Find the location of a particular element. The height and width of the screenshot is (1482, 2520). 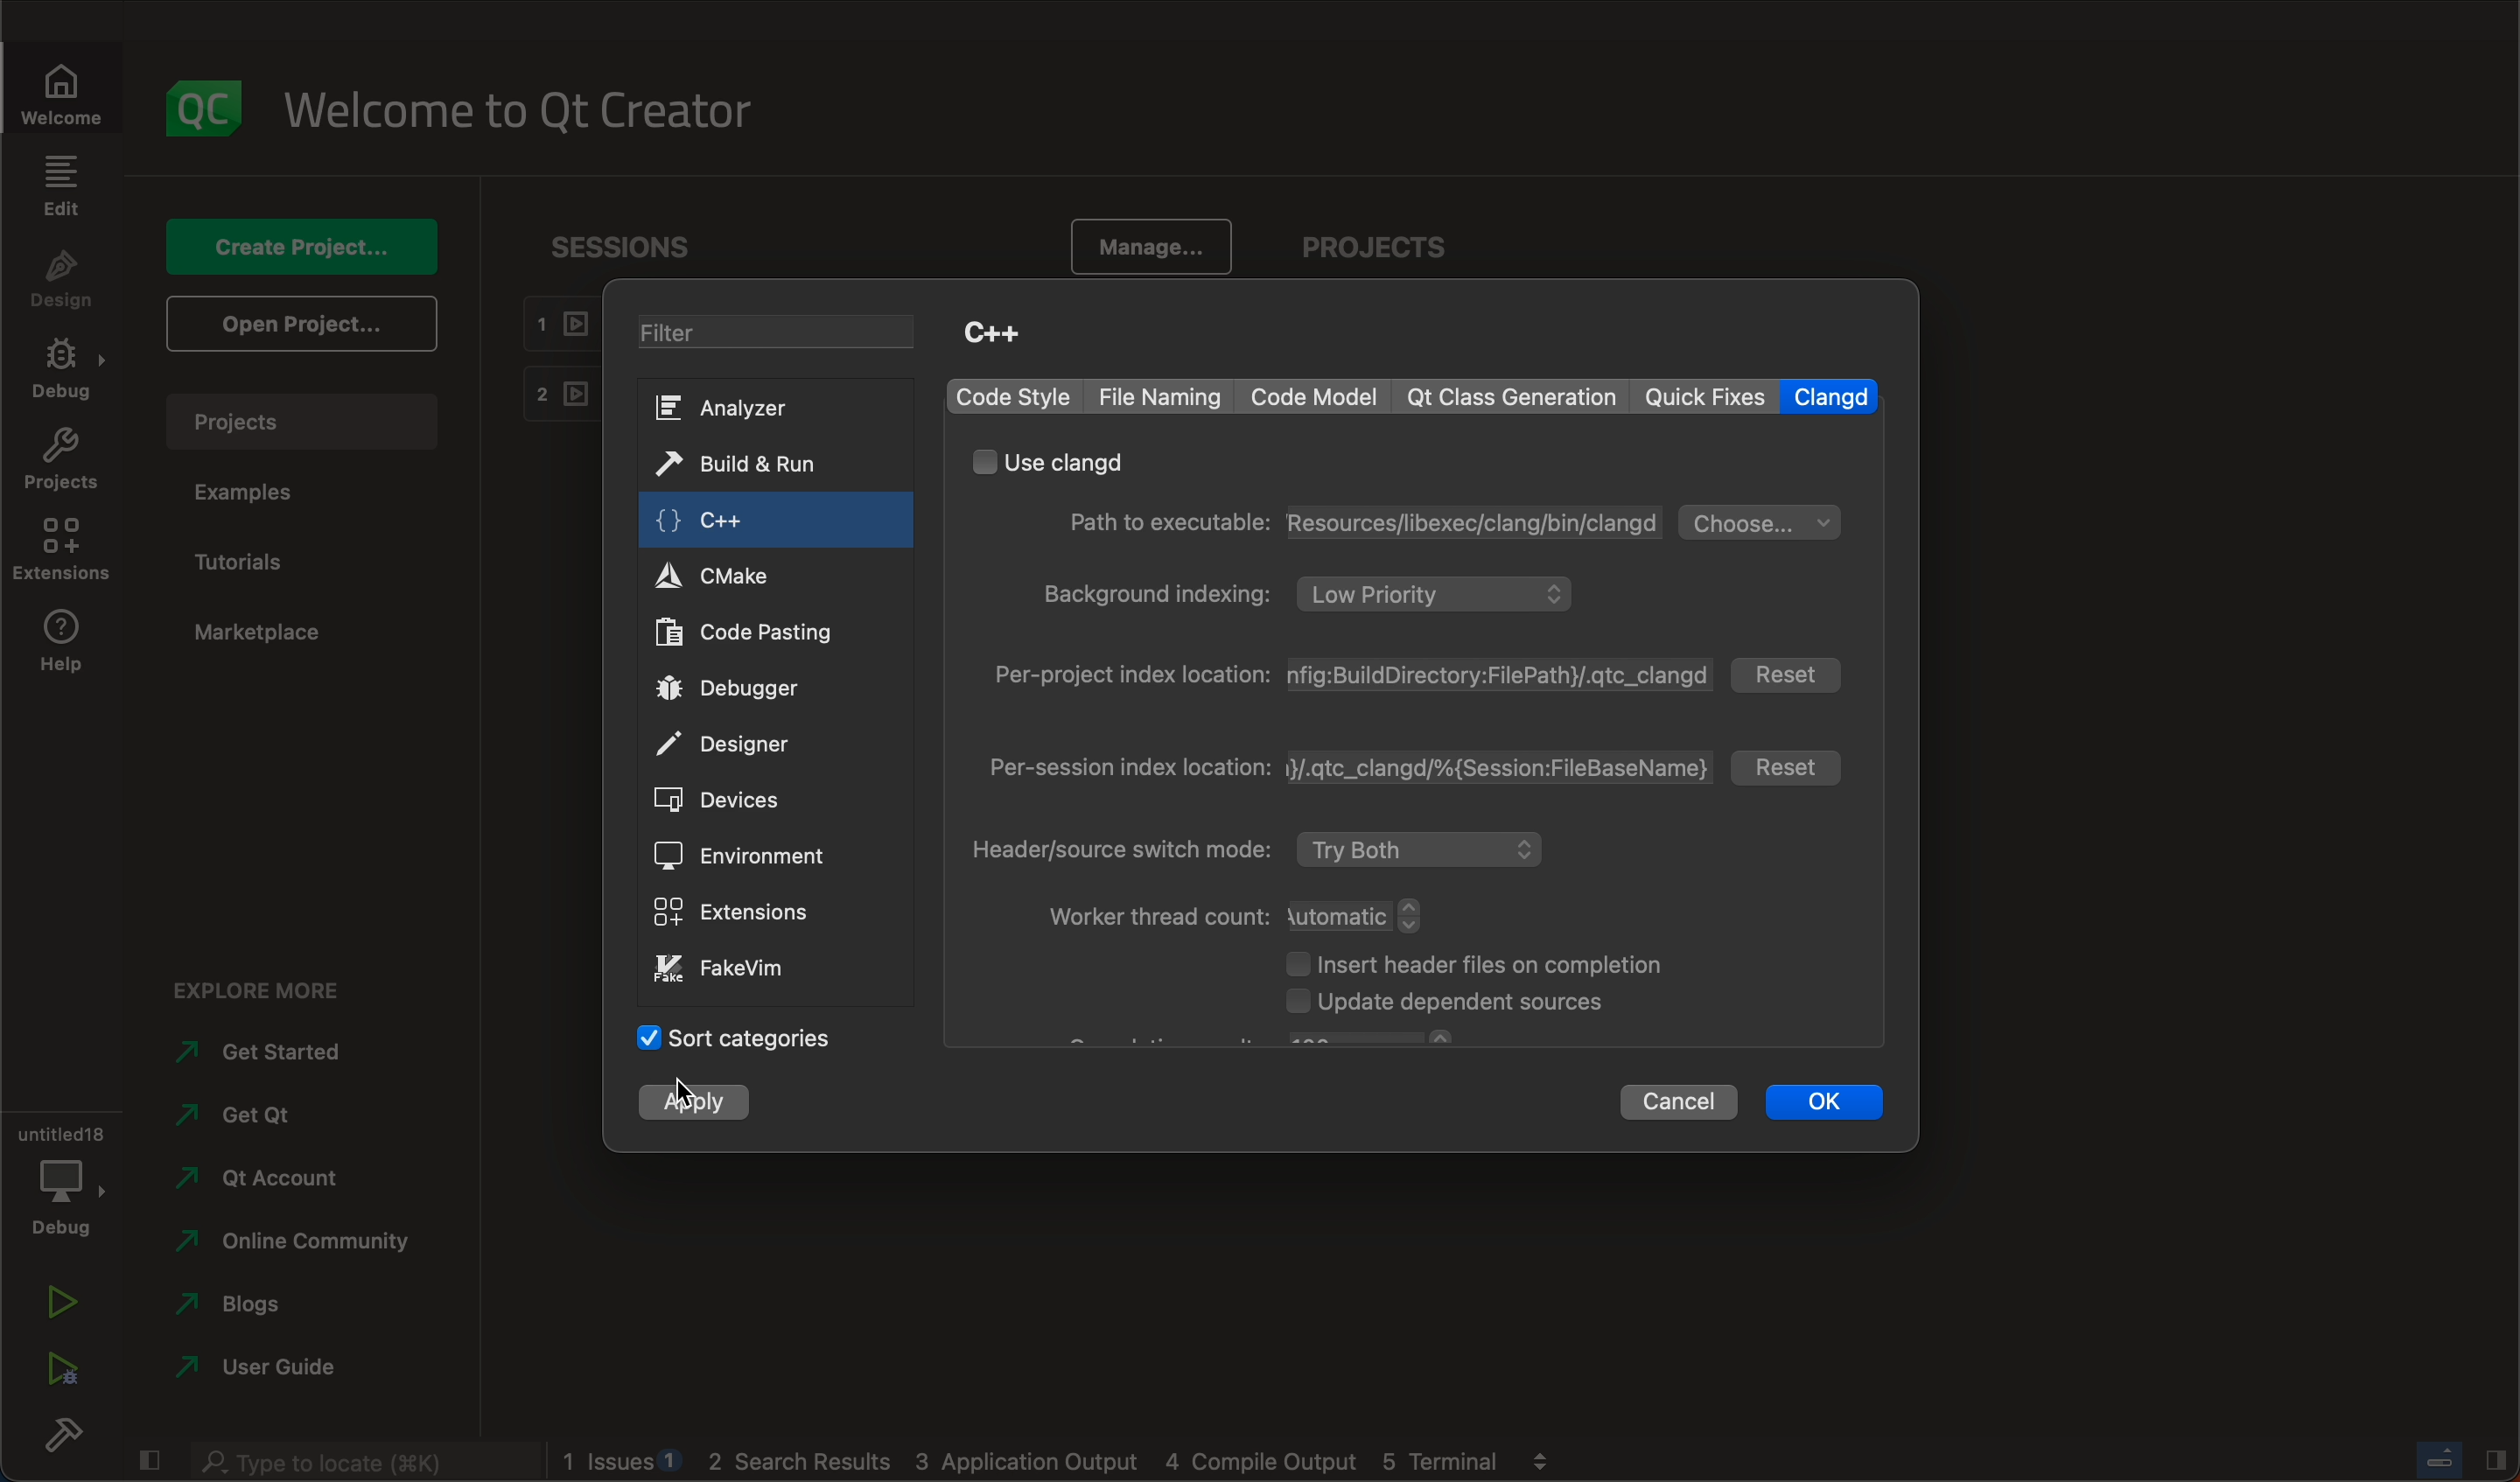

c++ is located at coordinates (775, 801).